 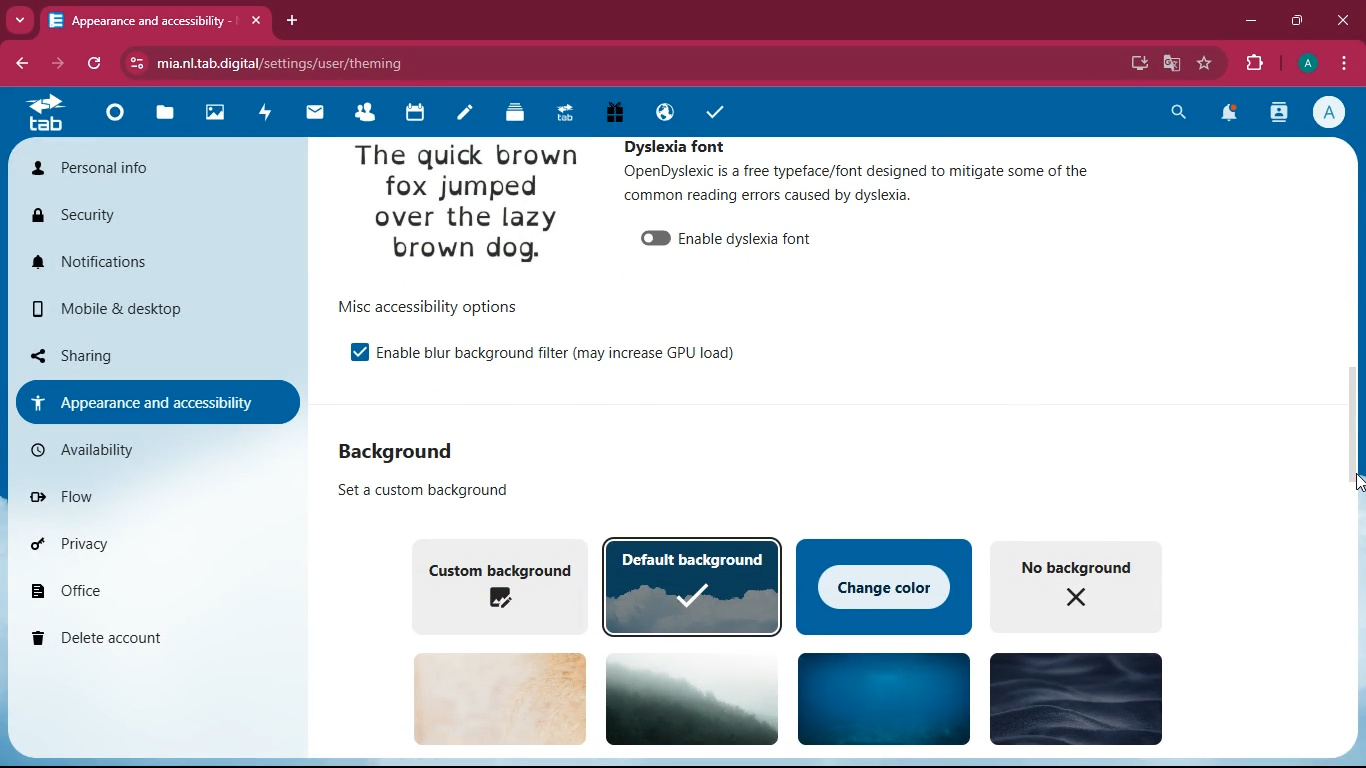 What do you see at coordinates (213, 113) in the screenshot?
I see `images` at bounding box center [213, 113].